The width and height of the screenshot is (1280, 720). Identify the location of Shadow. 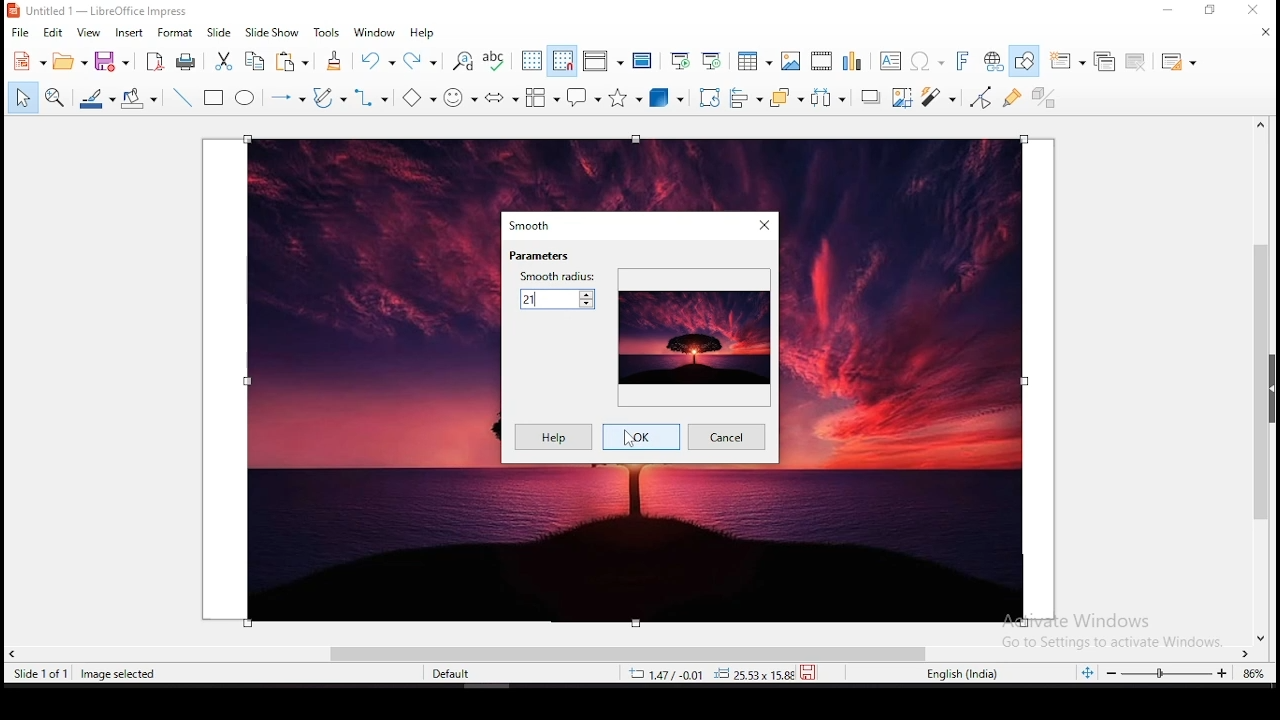
(870, 98).